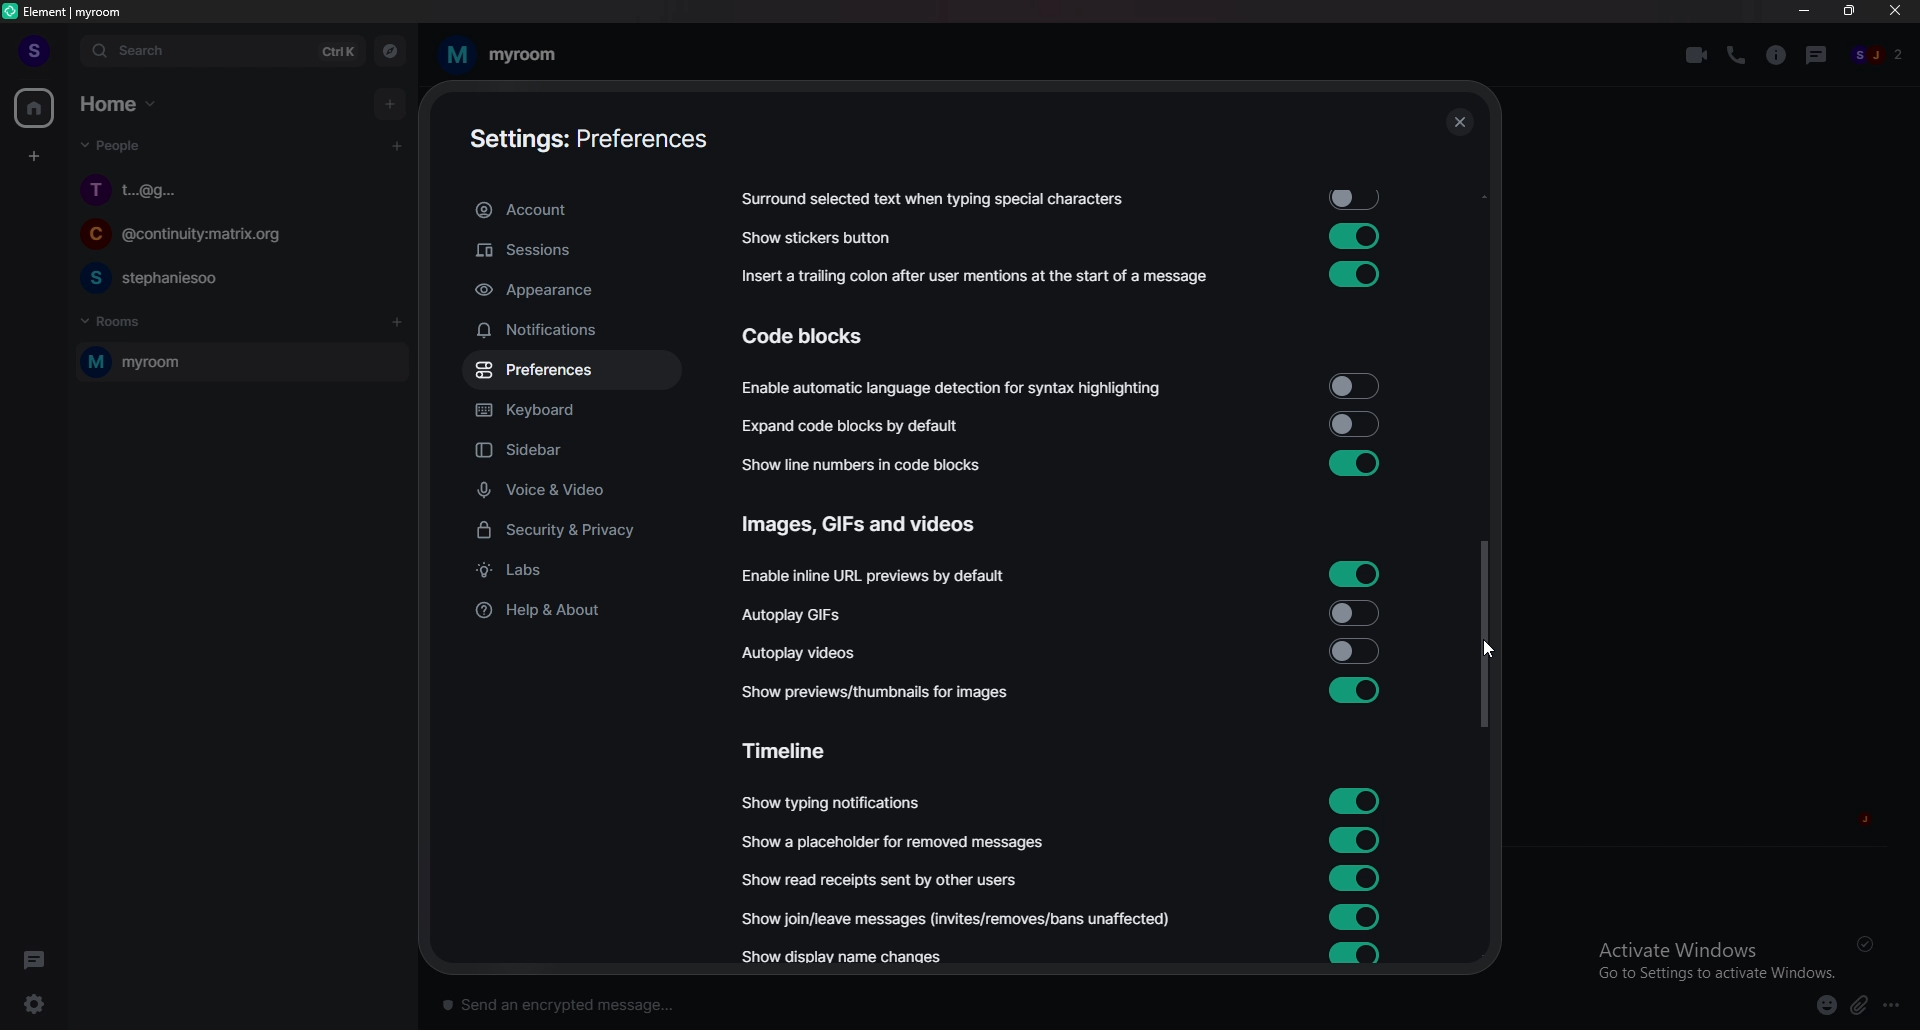  Describe the element at coordinates (1351, 424) in the screenshot. I see `toggle` at that location.